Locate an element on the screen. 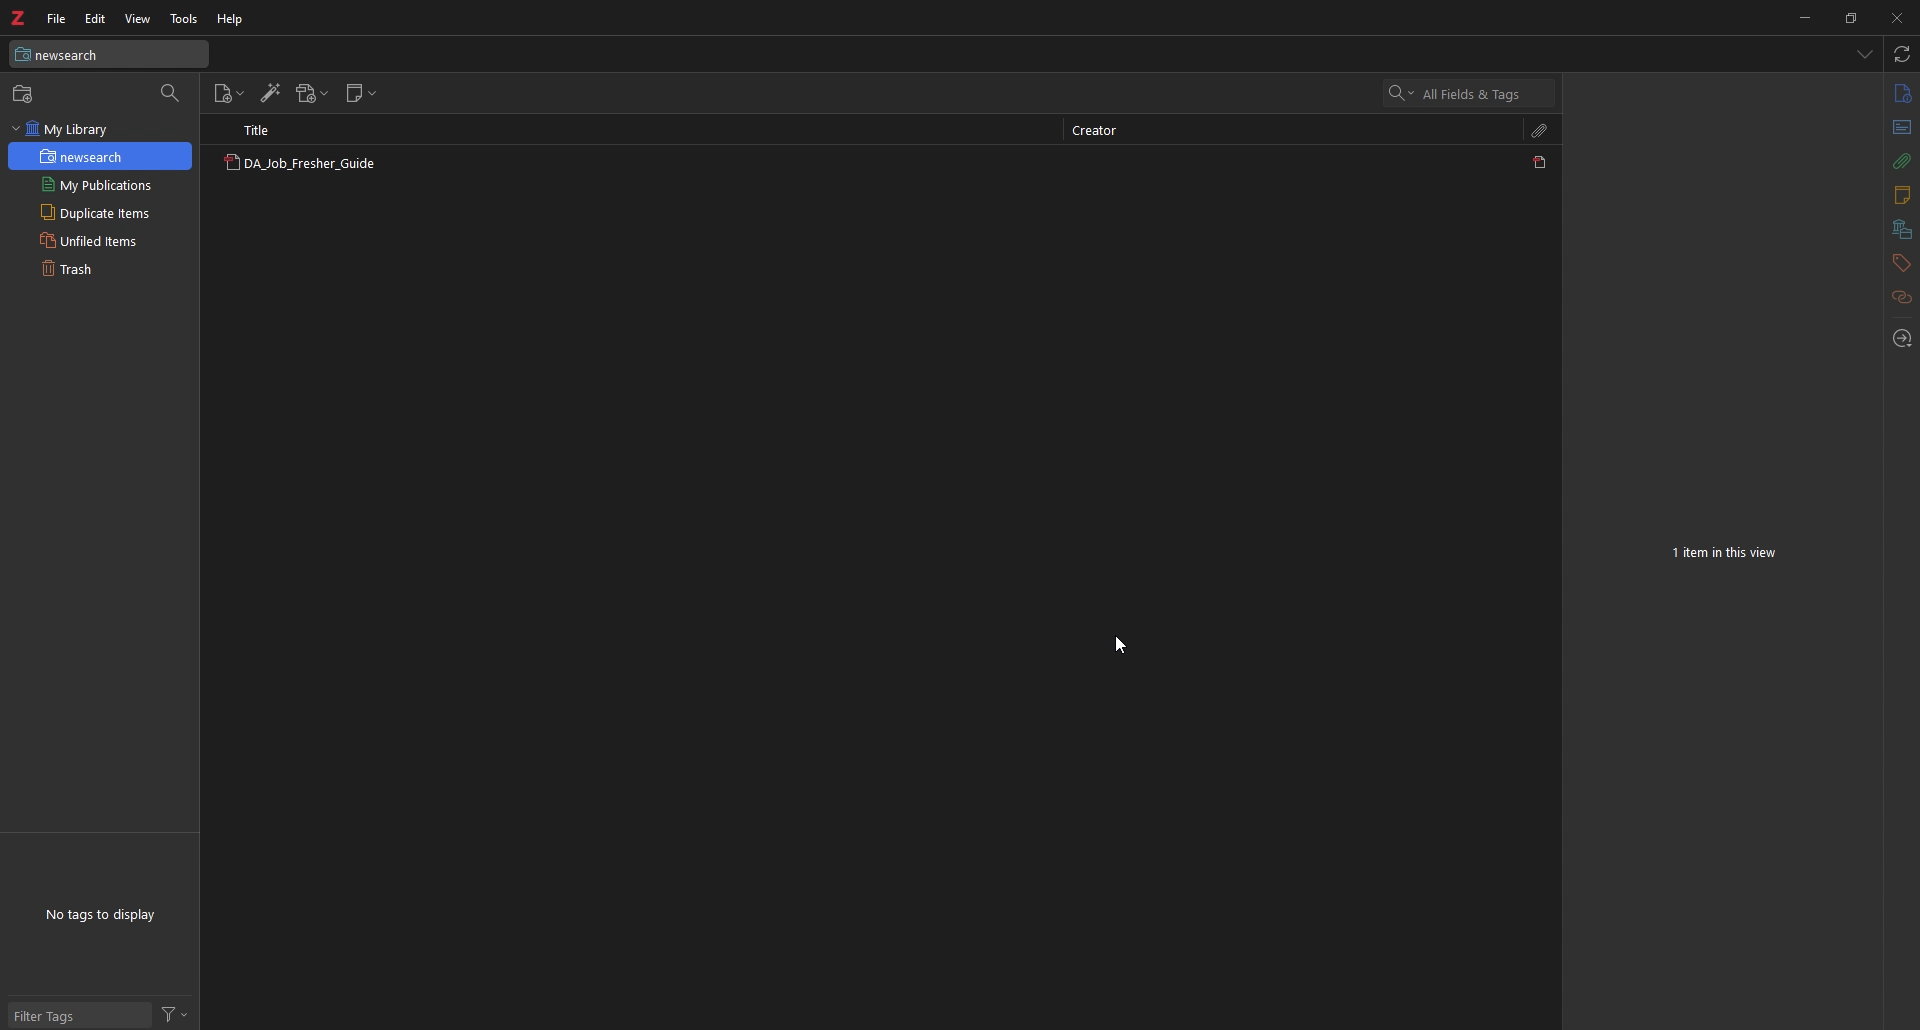 The height and width of the screenshot is (1030, 1920). info is located at coordinates (1902, 93).